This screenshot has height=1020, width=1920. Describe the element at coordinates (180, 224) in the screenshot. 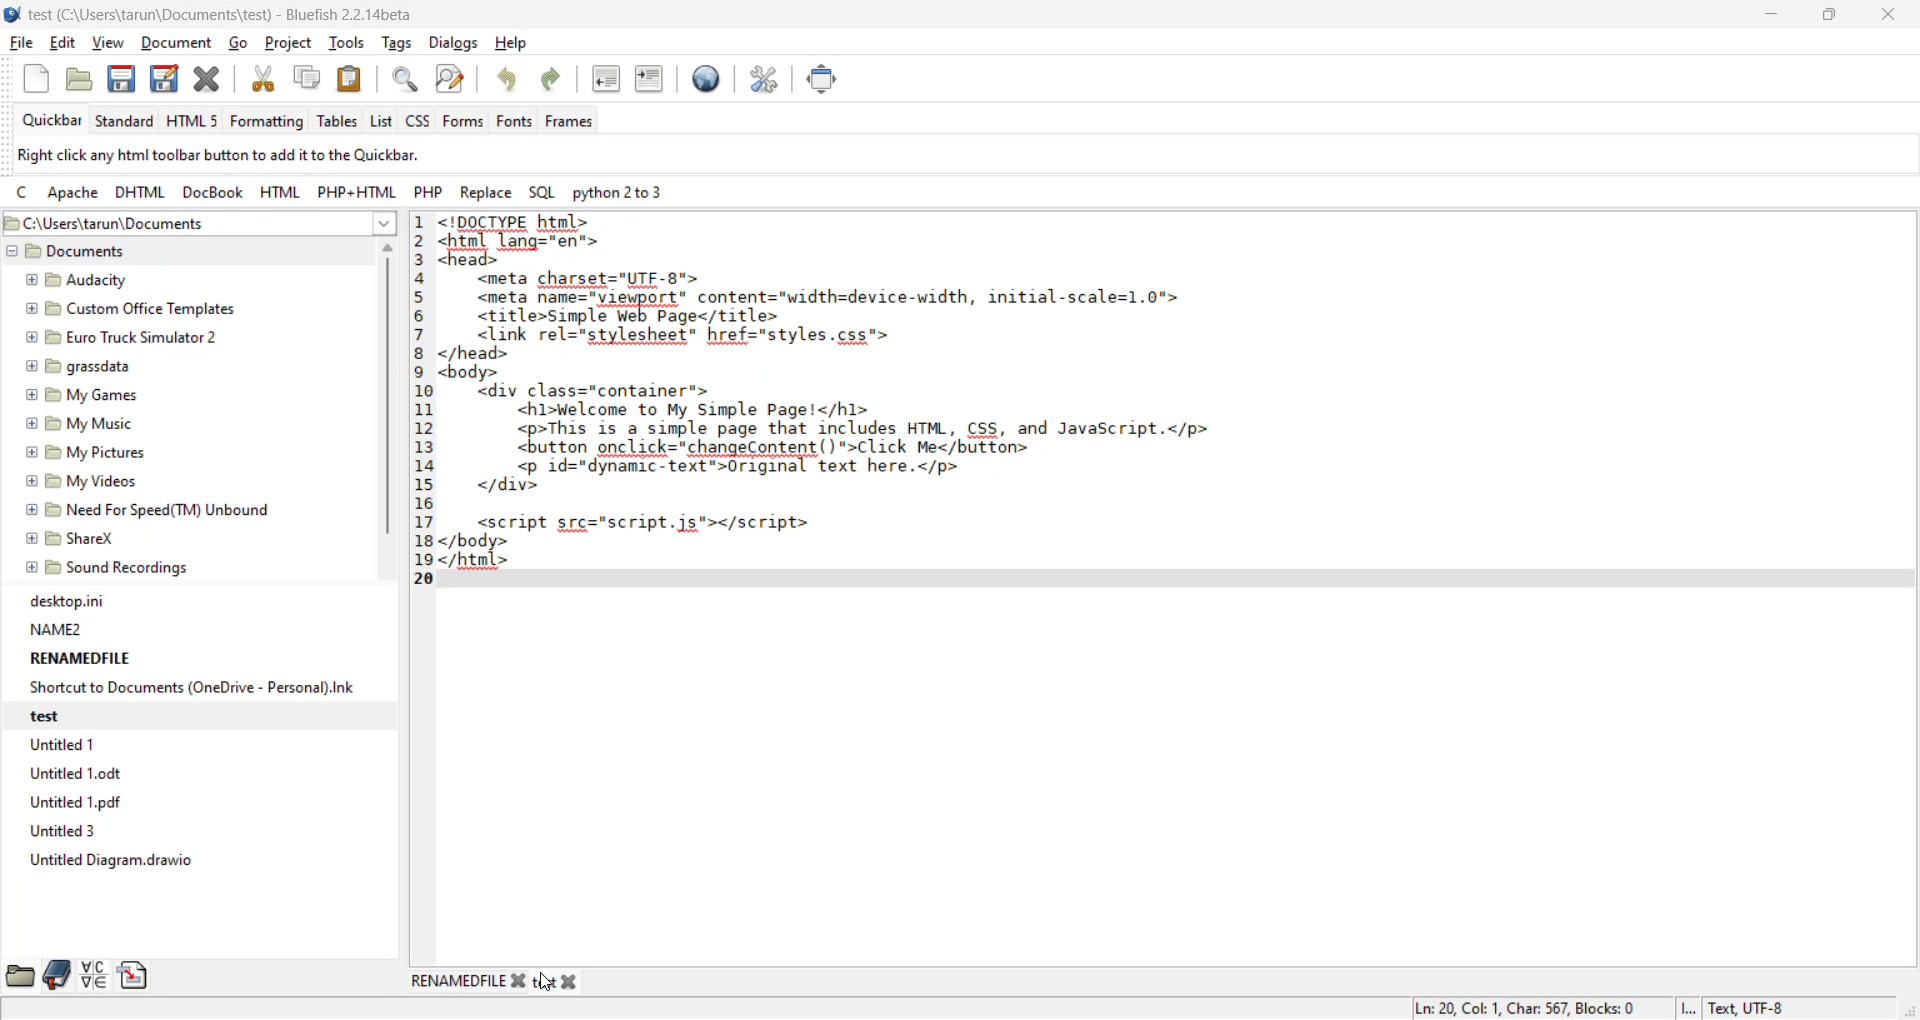

I see `file path` at that location.